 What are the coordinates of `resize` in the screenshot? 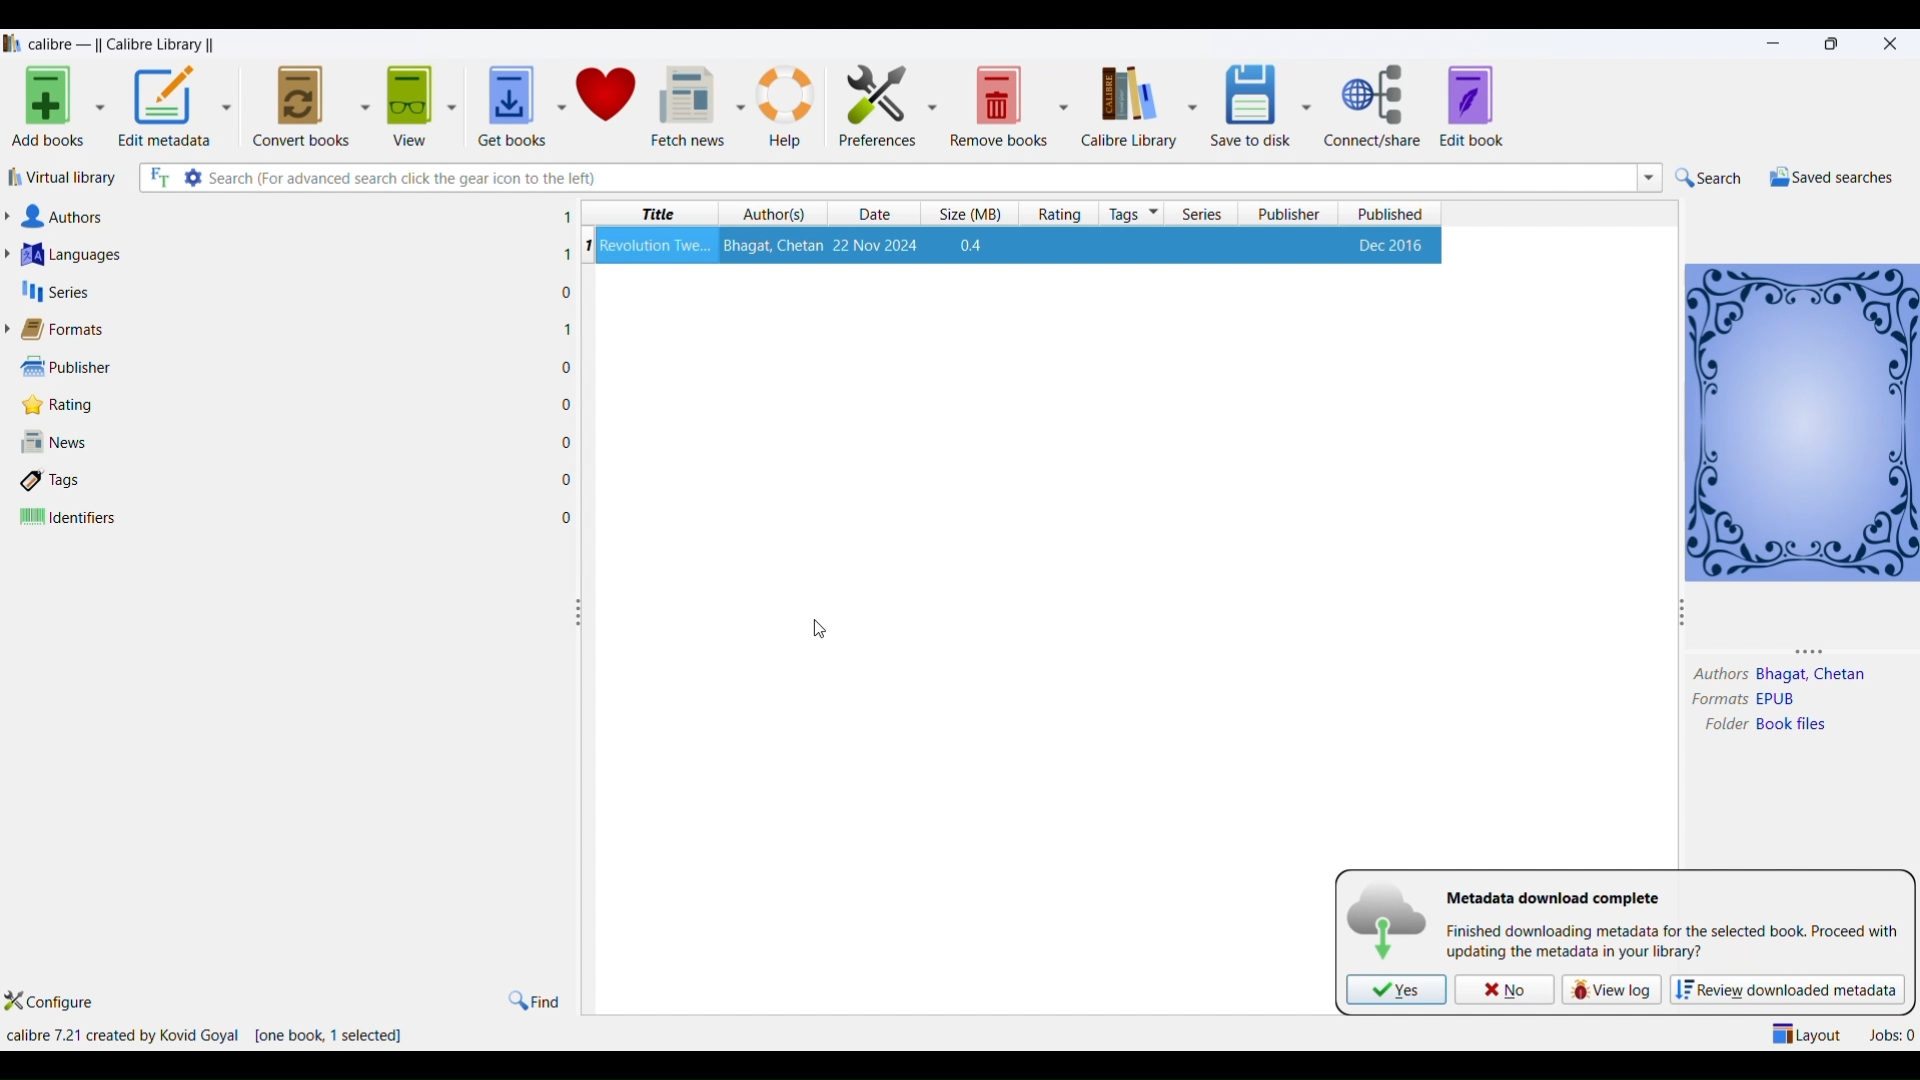 It's located at (1819, 650).